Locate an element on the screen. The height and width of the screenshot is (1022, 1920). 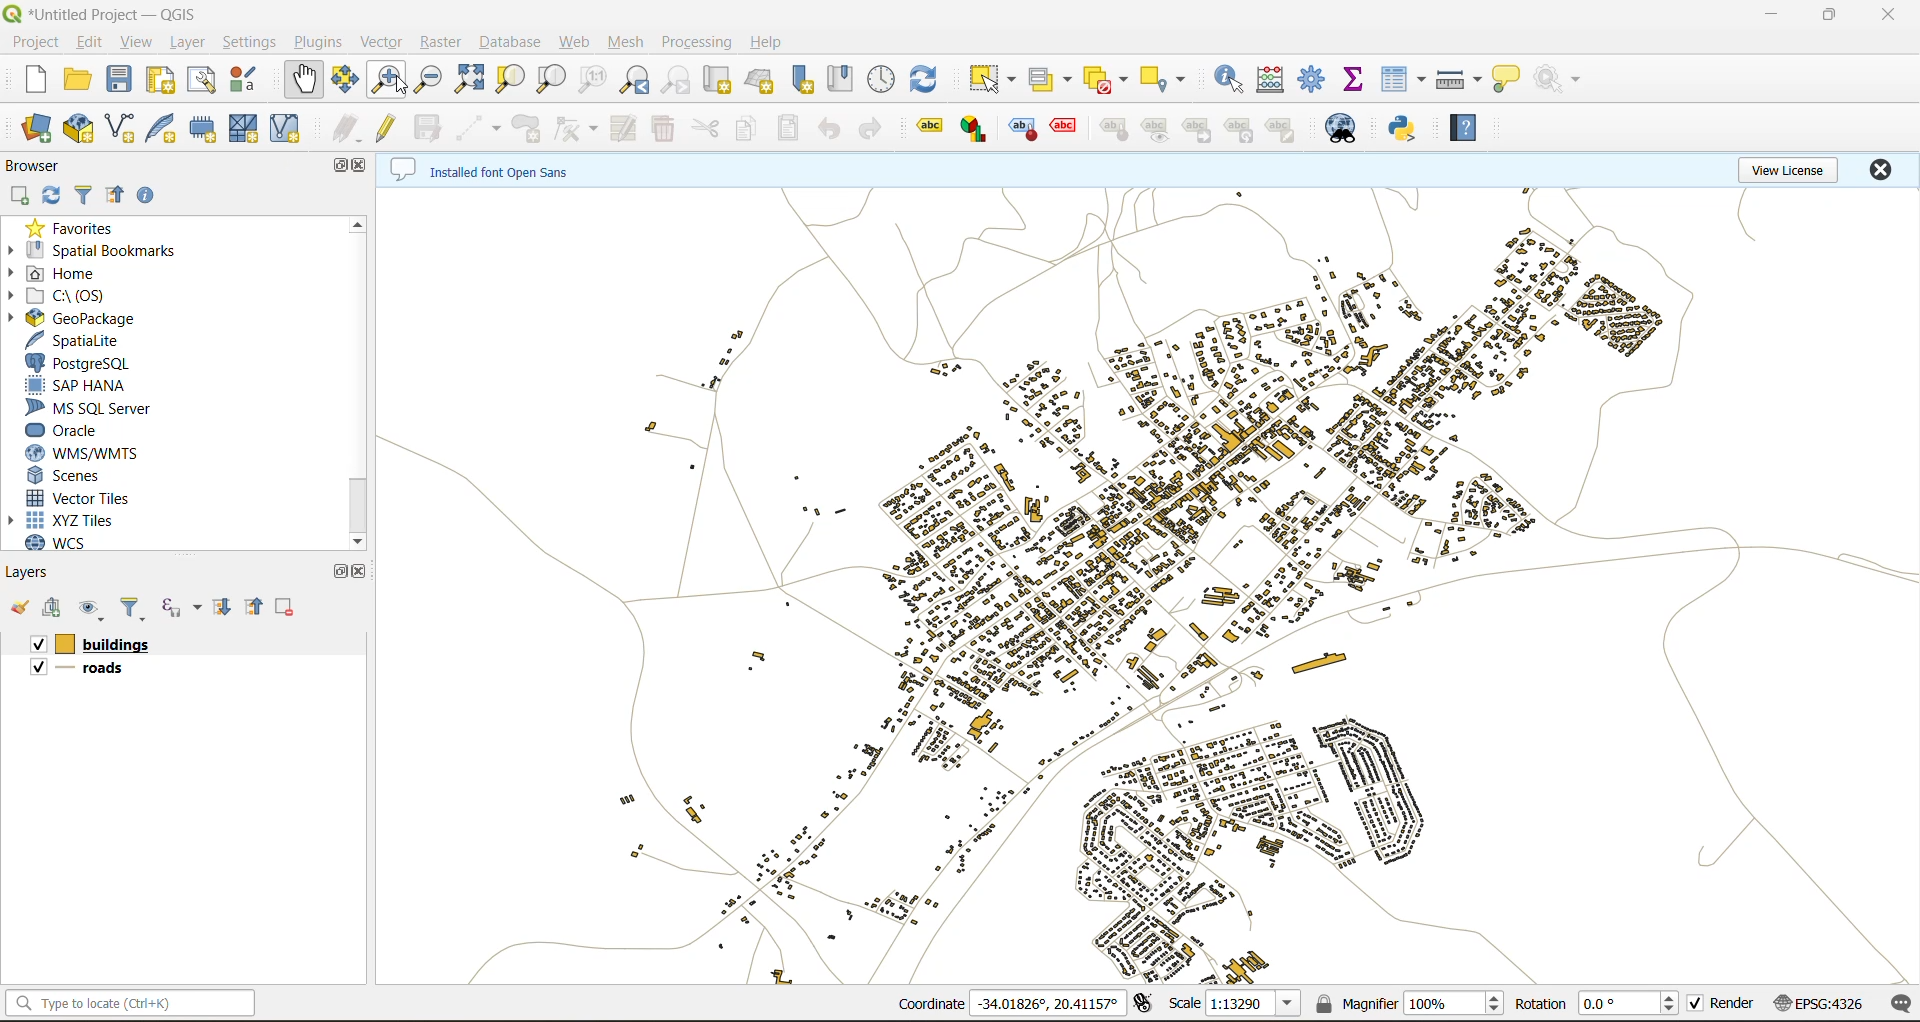
layers is located at coordinates (1145, 578).